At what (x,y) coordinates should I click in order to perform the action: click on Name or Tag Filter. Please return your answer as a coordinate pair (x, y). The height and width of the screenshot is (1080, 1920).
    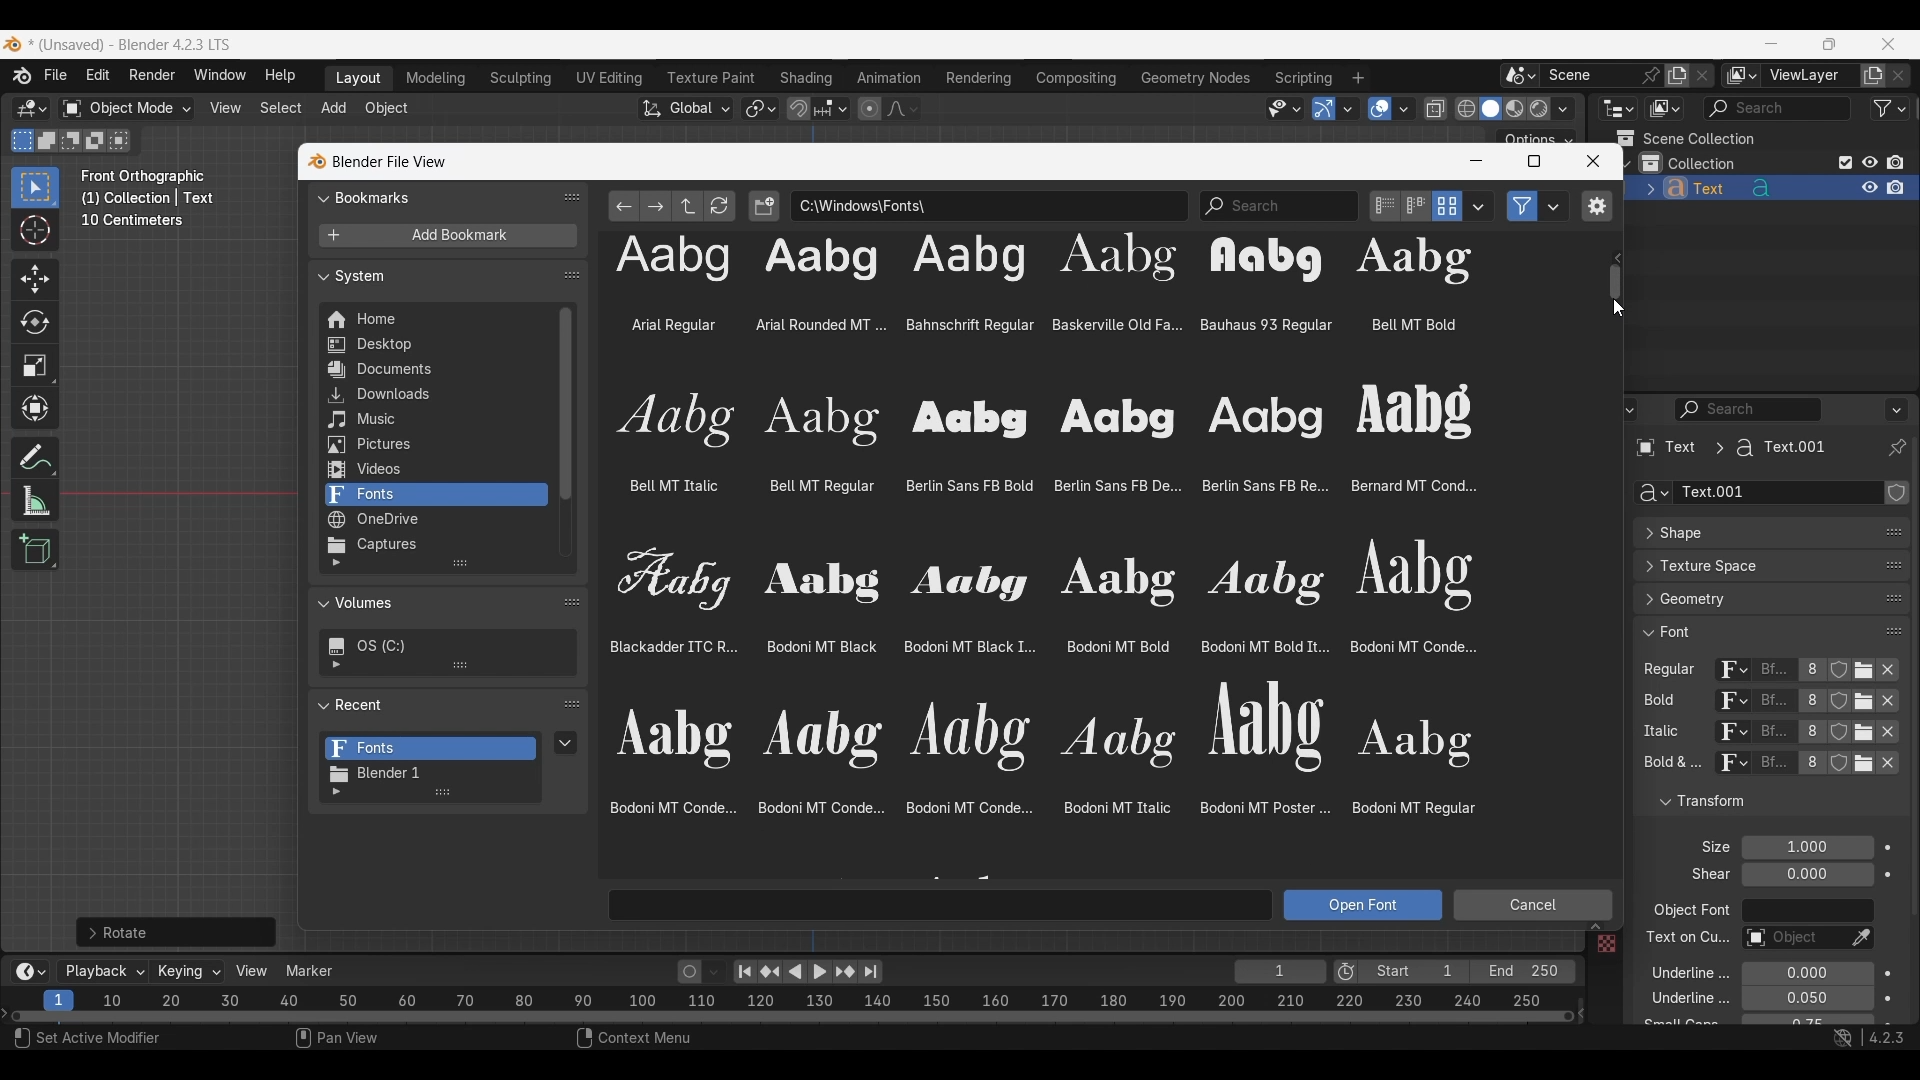
    Looking at the image, I should click on (1279, 206).